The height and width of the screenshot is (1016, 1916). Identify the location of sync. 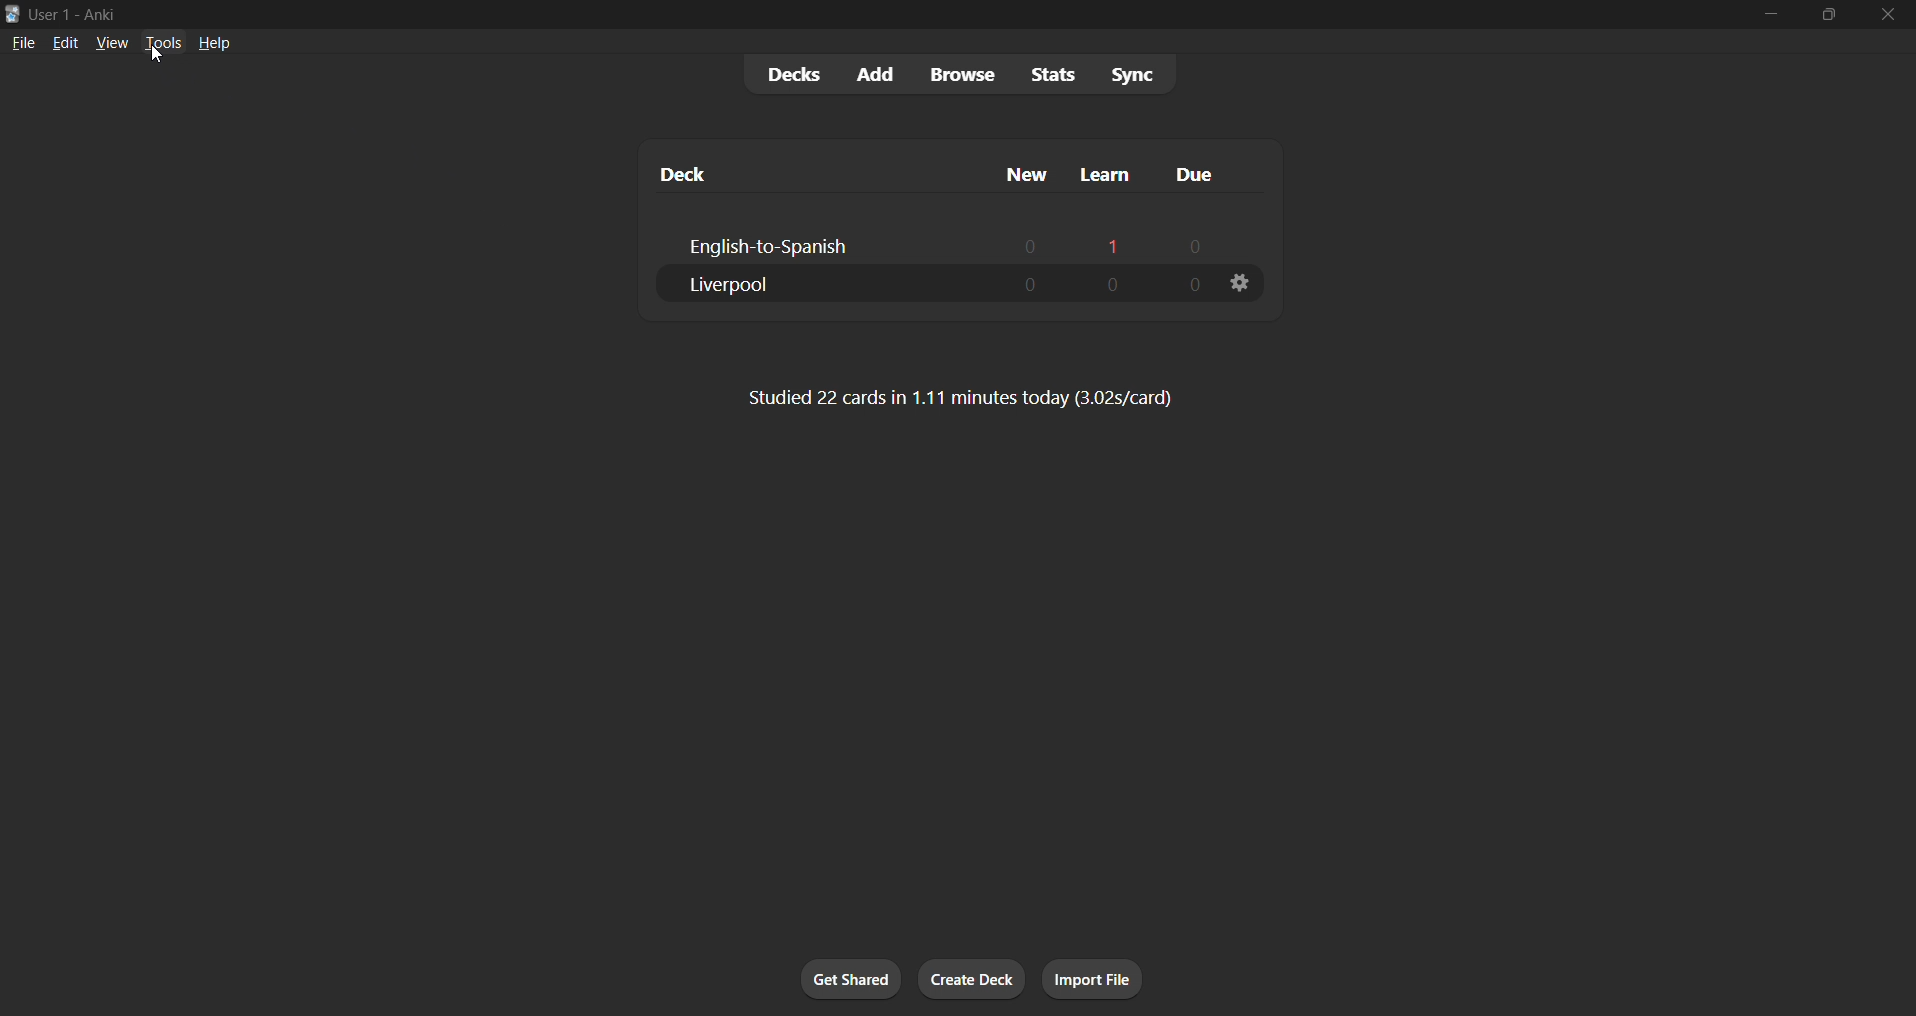
(1135, 72).